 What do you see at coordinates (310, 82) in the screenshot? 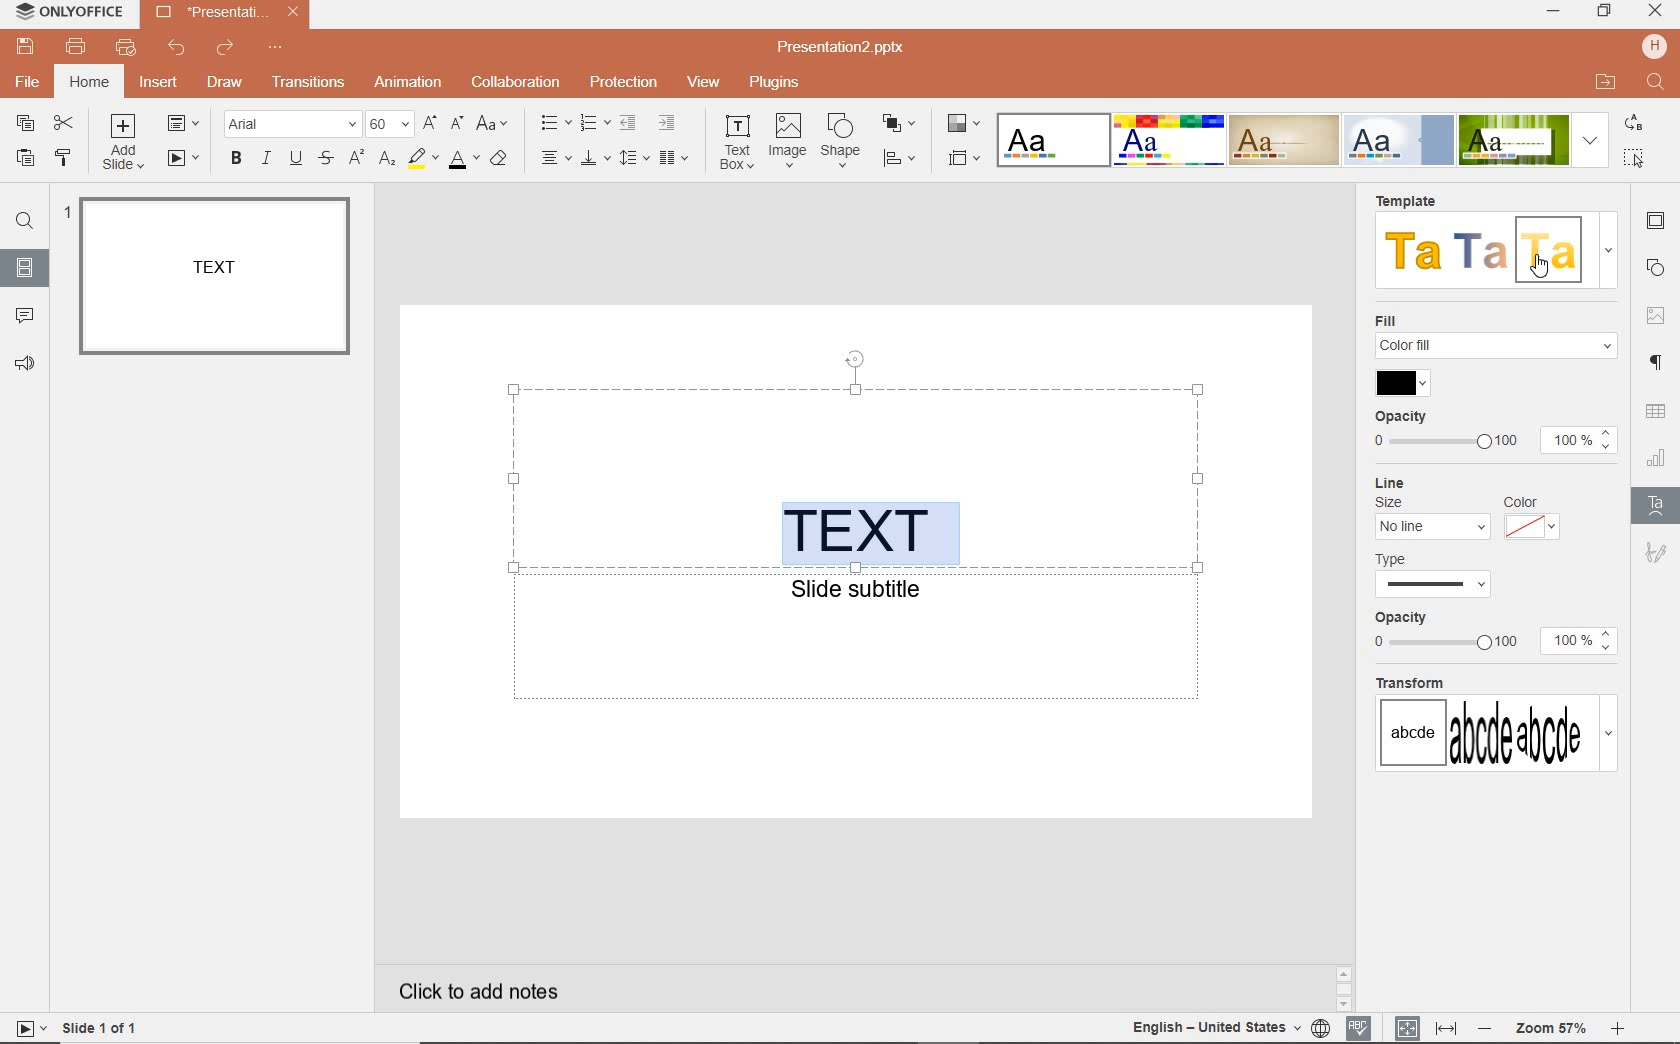
I see `TRANSITION` at bounding box center [310, 82].